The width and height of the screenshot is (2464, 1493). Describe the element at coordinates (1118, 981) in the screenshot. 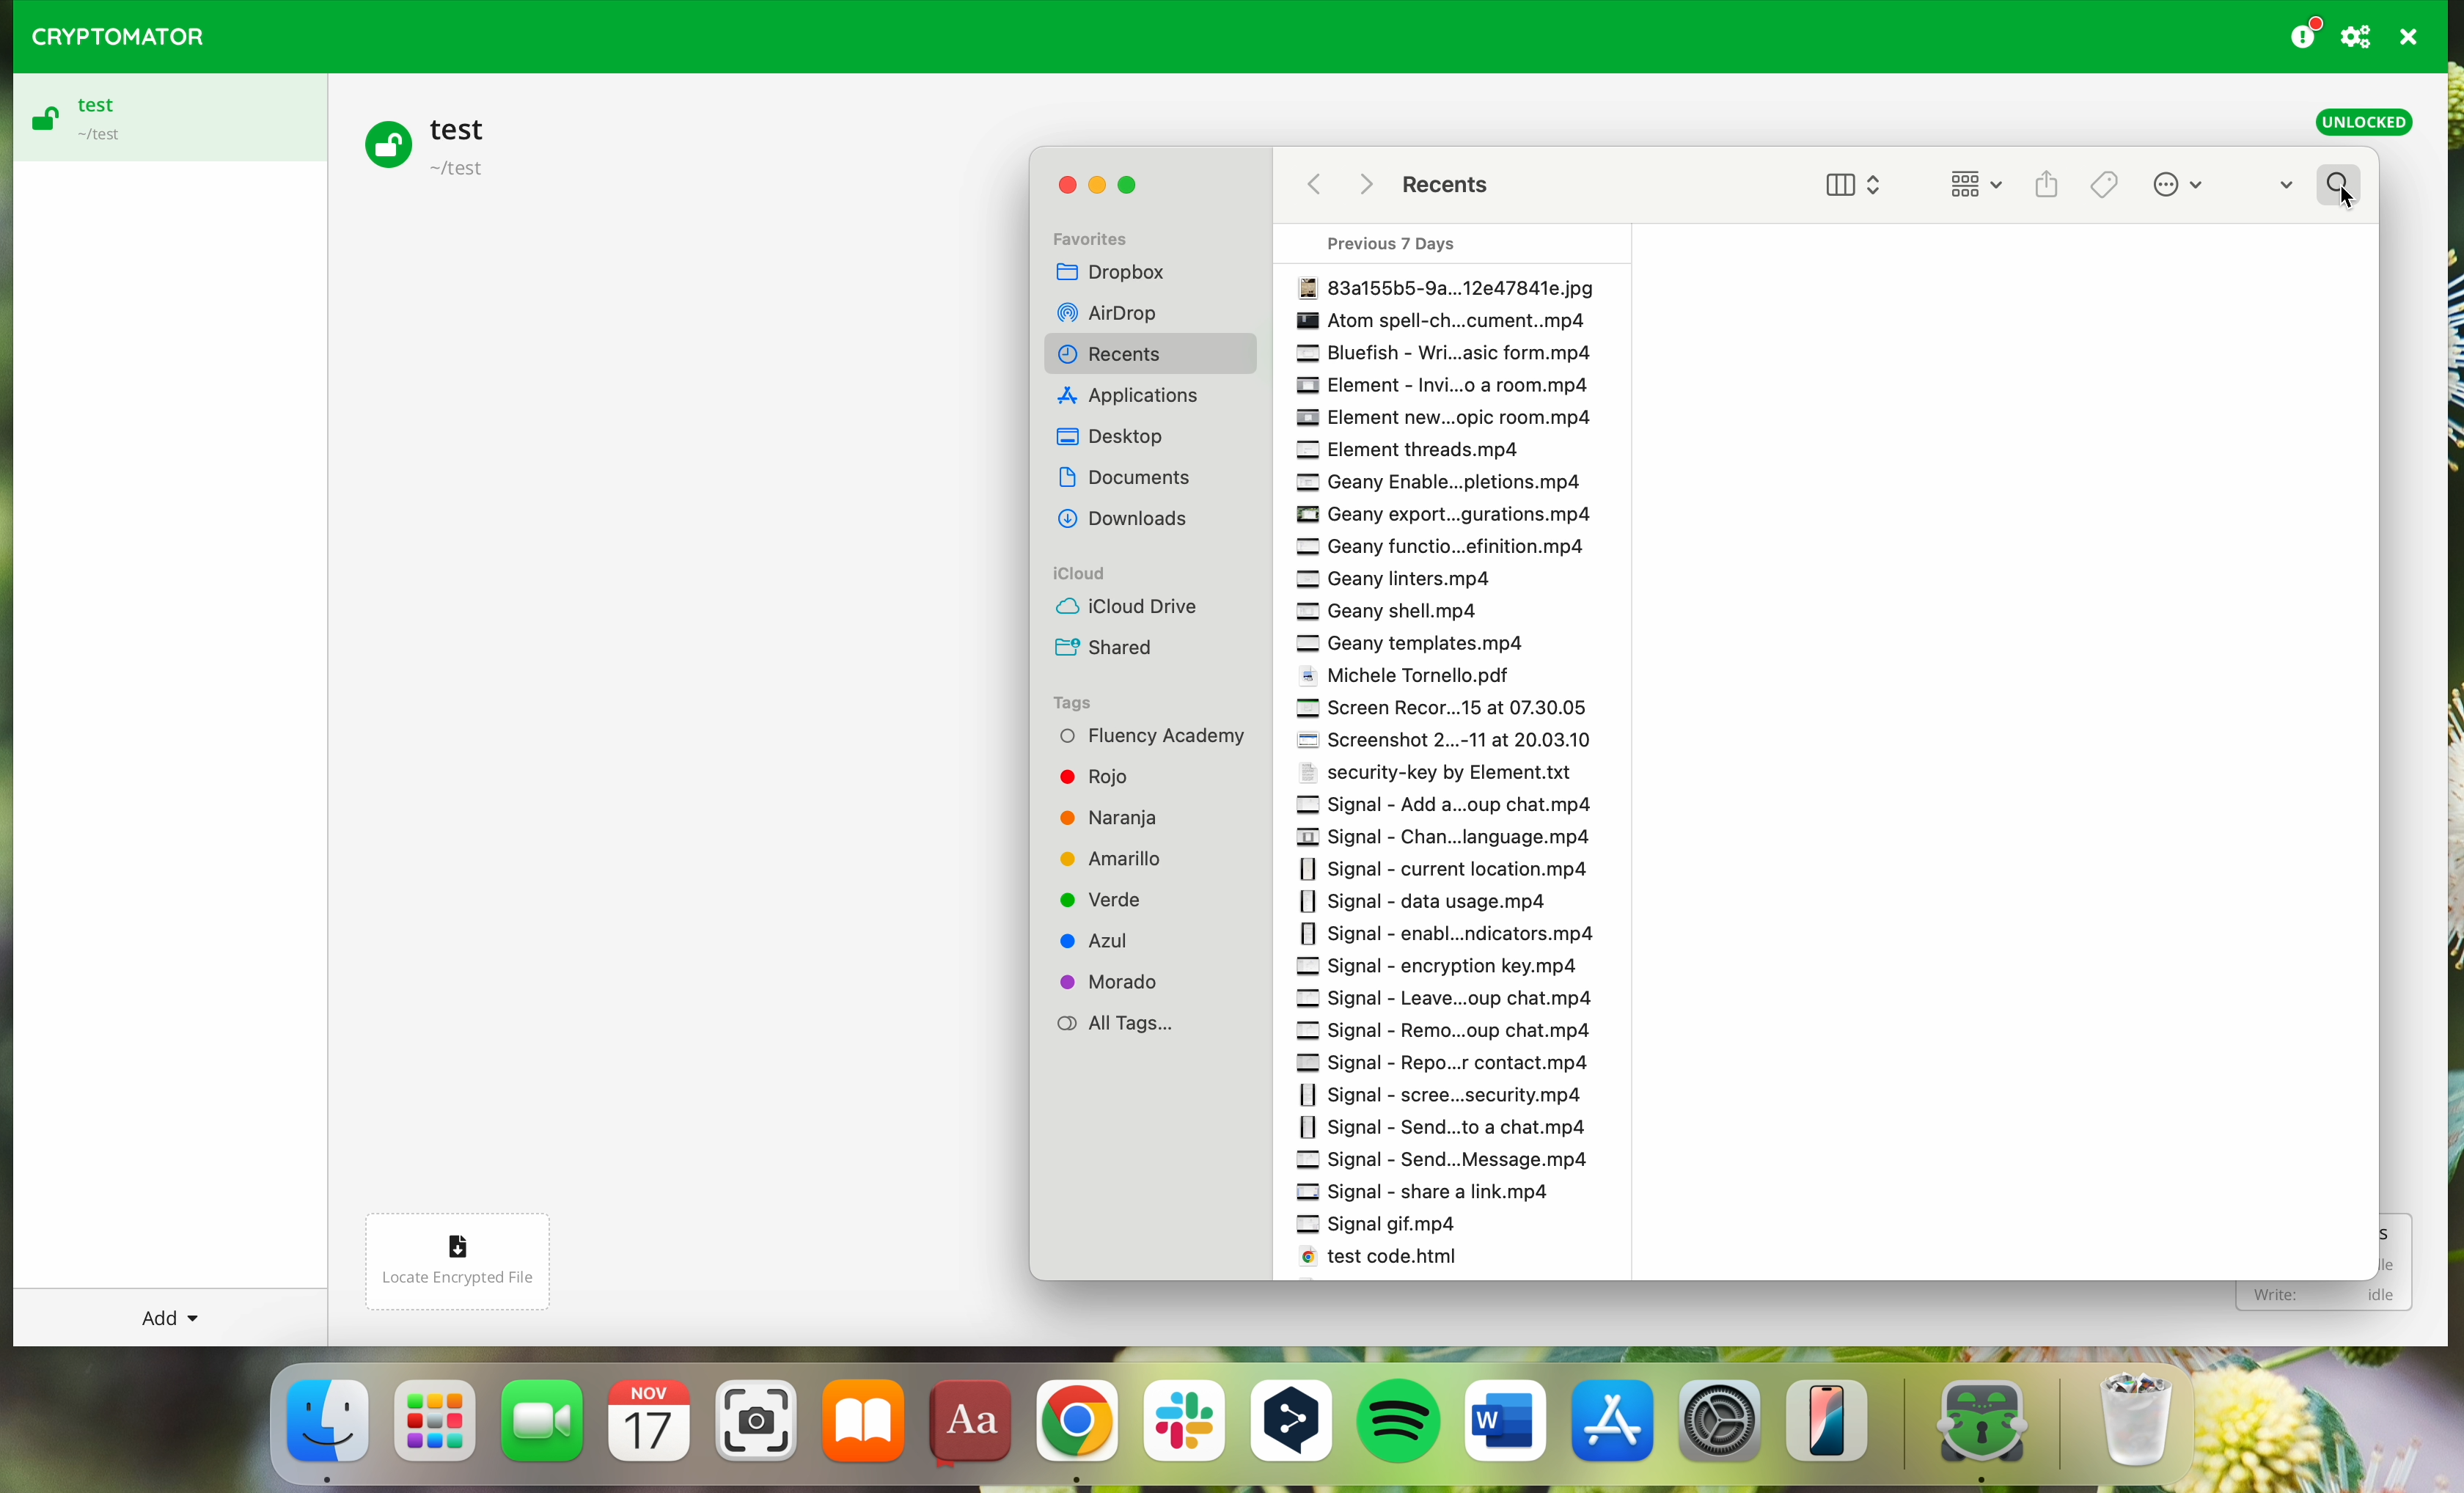

I see `Morado` at that location.